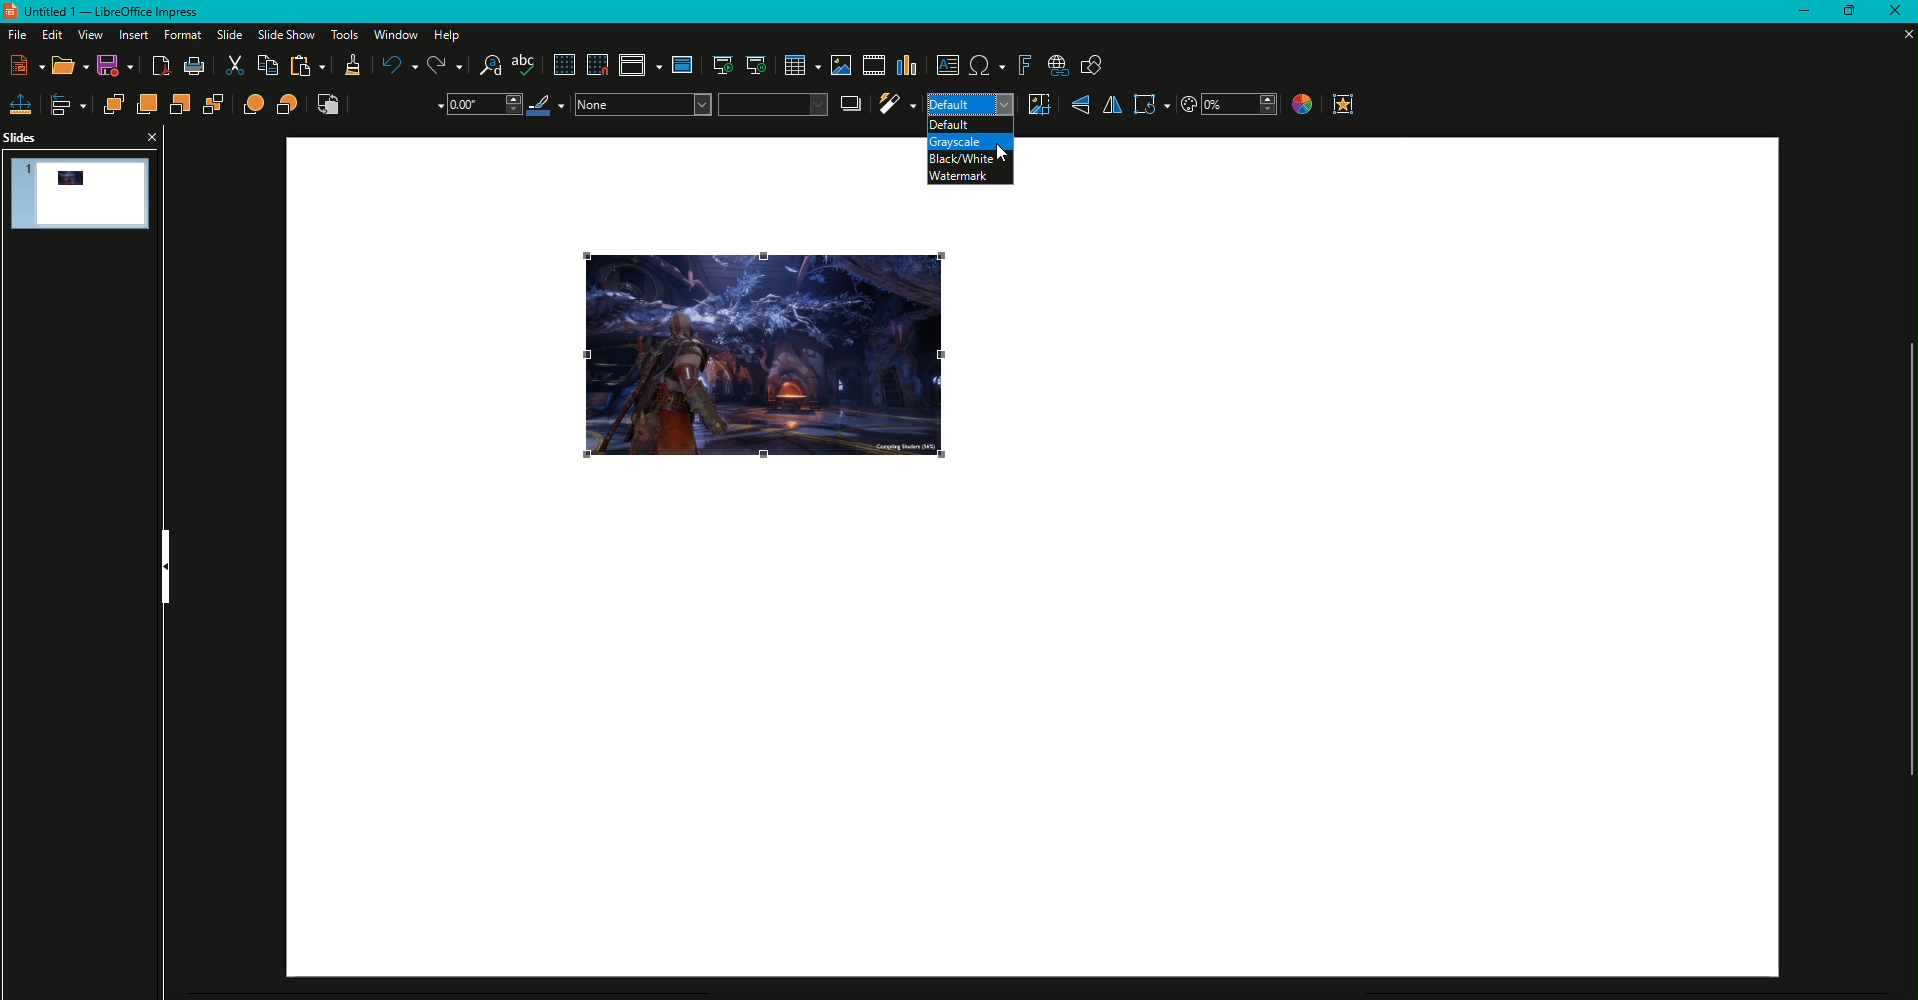 The height and width of the screenshot is (1000, 1918). What do you see at coordinates (1300, 106) in the screenshot?
I see `Color` at bounding box center [1300, 106].